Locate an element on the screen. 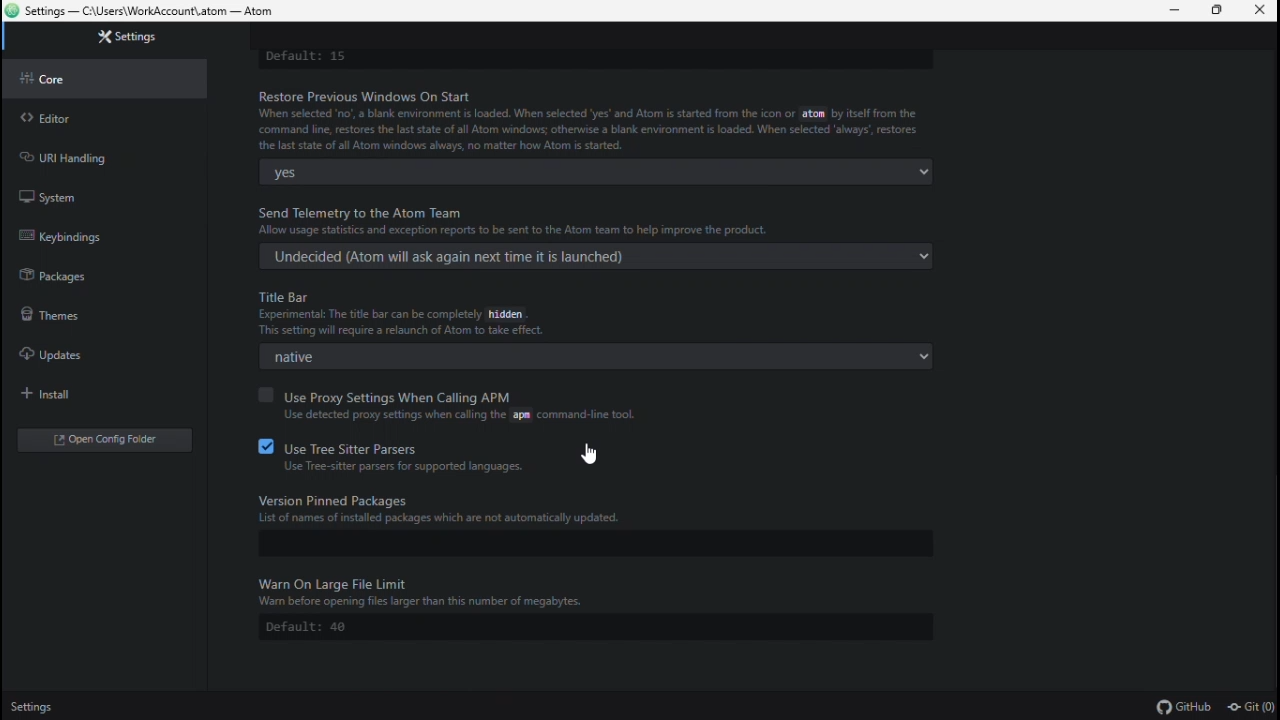 Image resolution: width=1280 pixels, height=720 pixels. Use tree sitter is located at coordinates (443, 455).